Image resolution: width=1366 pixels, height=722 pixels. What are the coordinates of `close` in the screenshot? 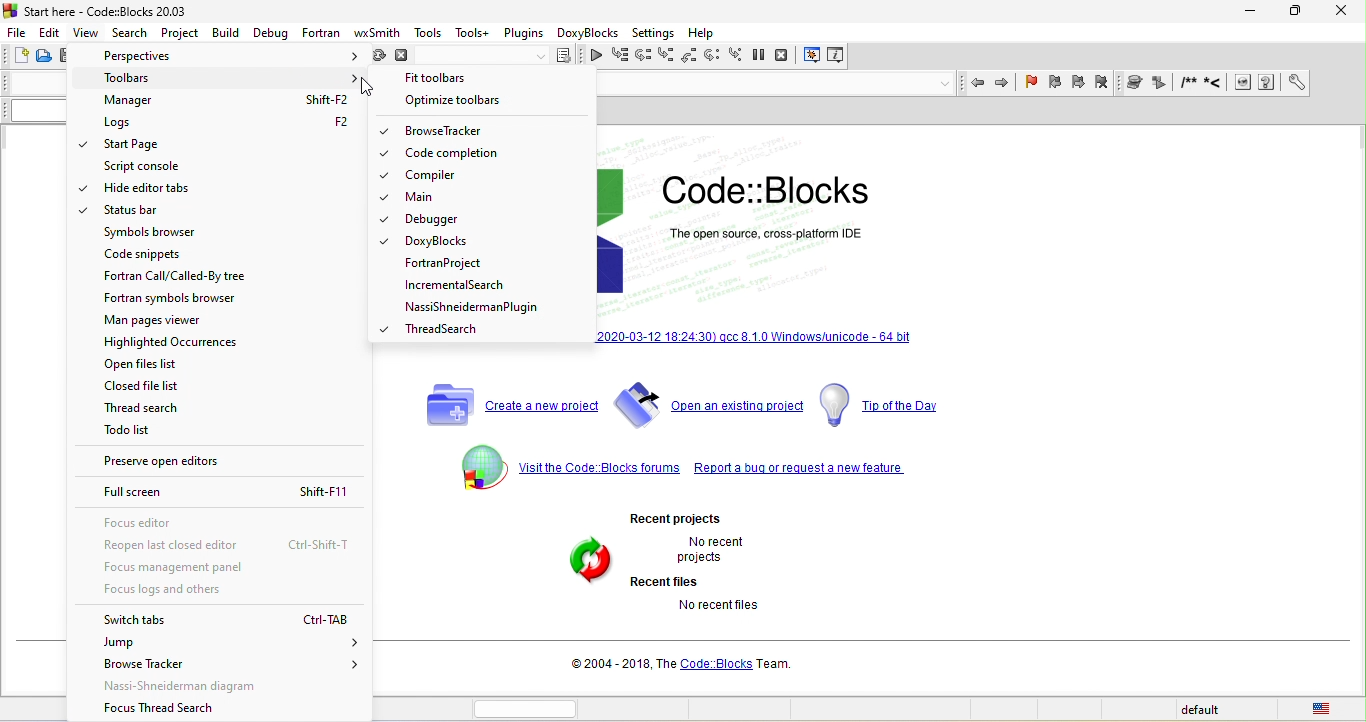 It's located at (1332, 12).